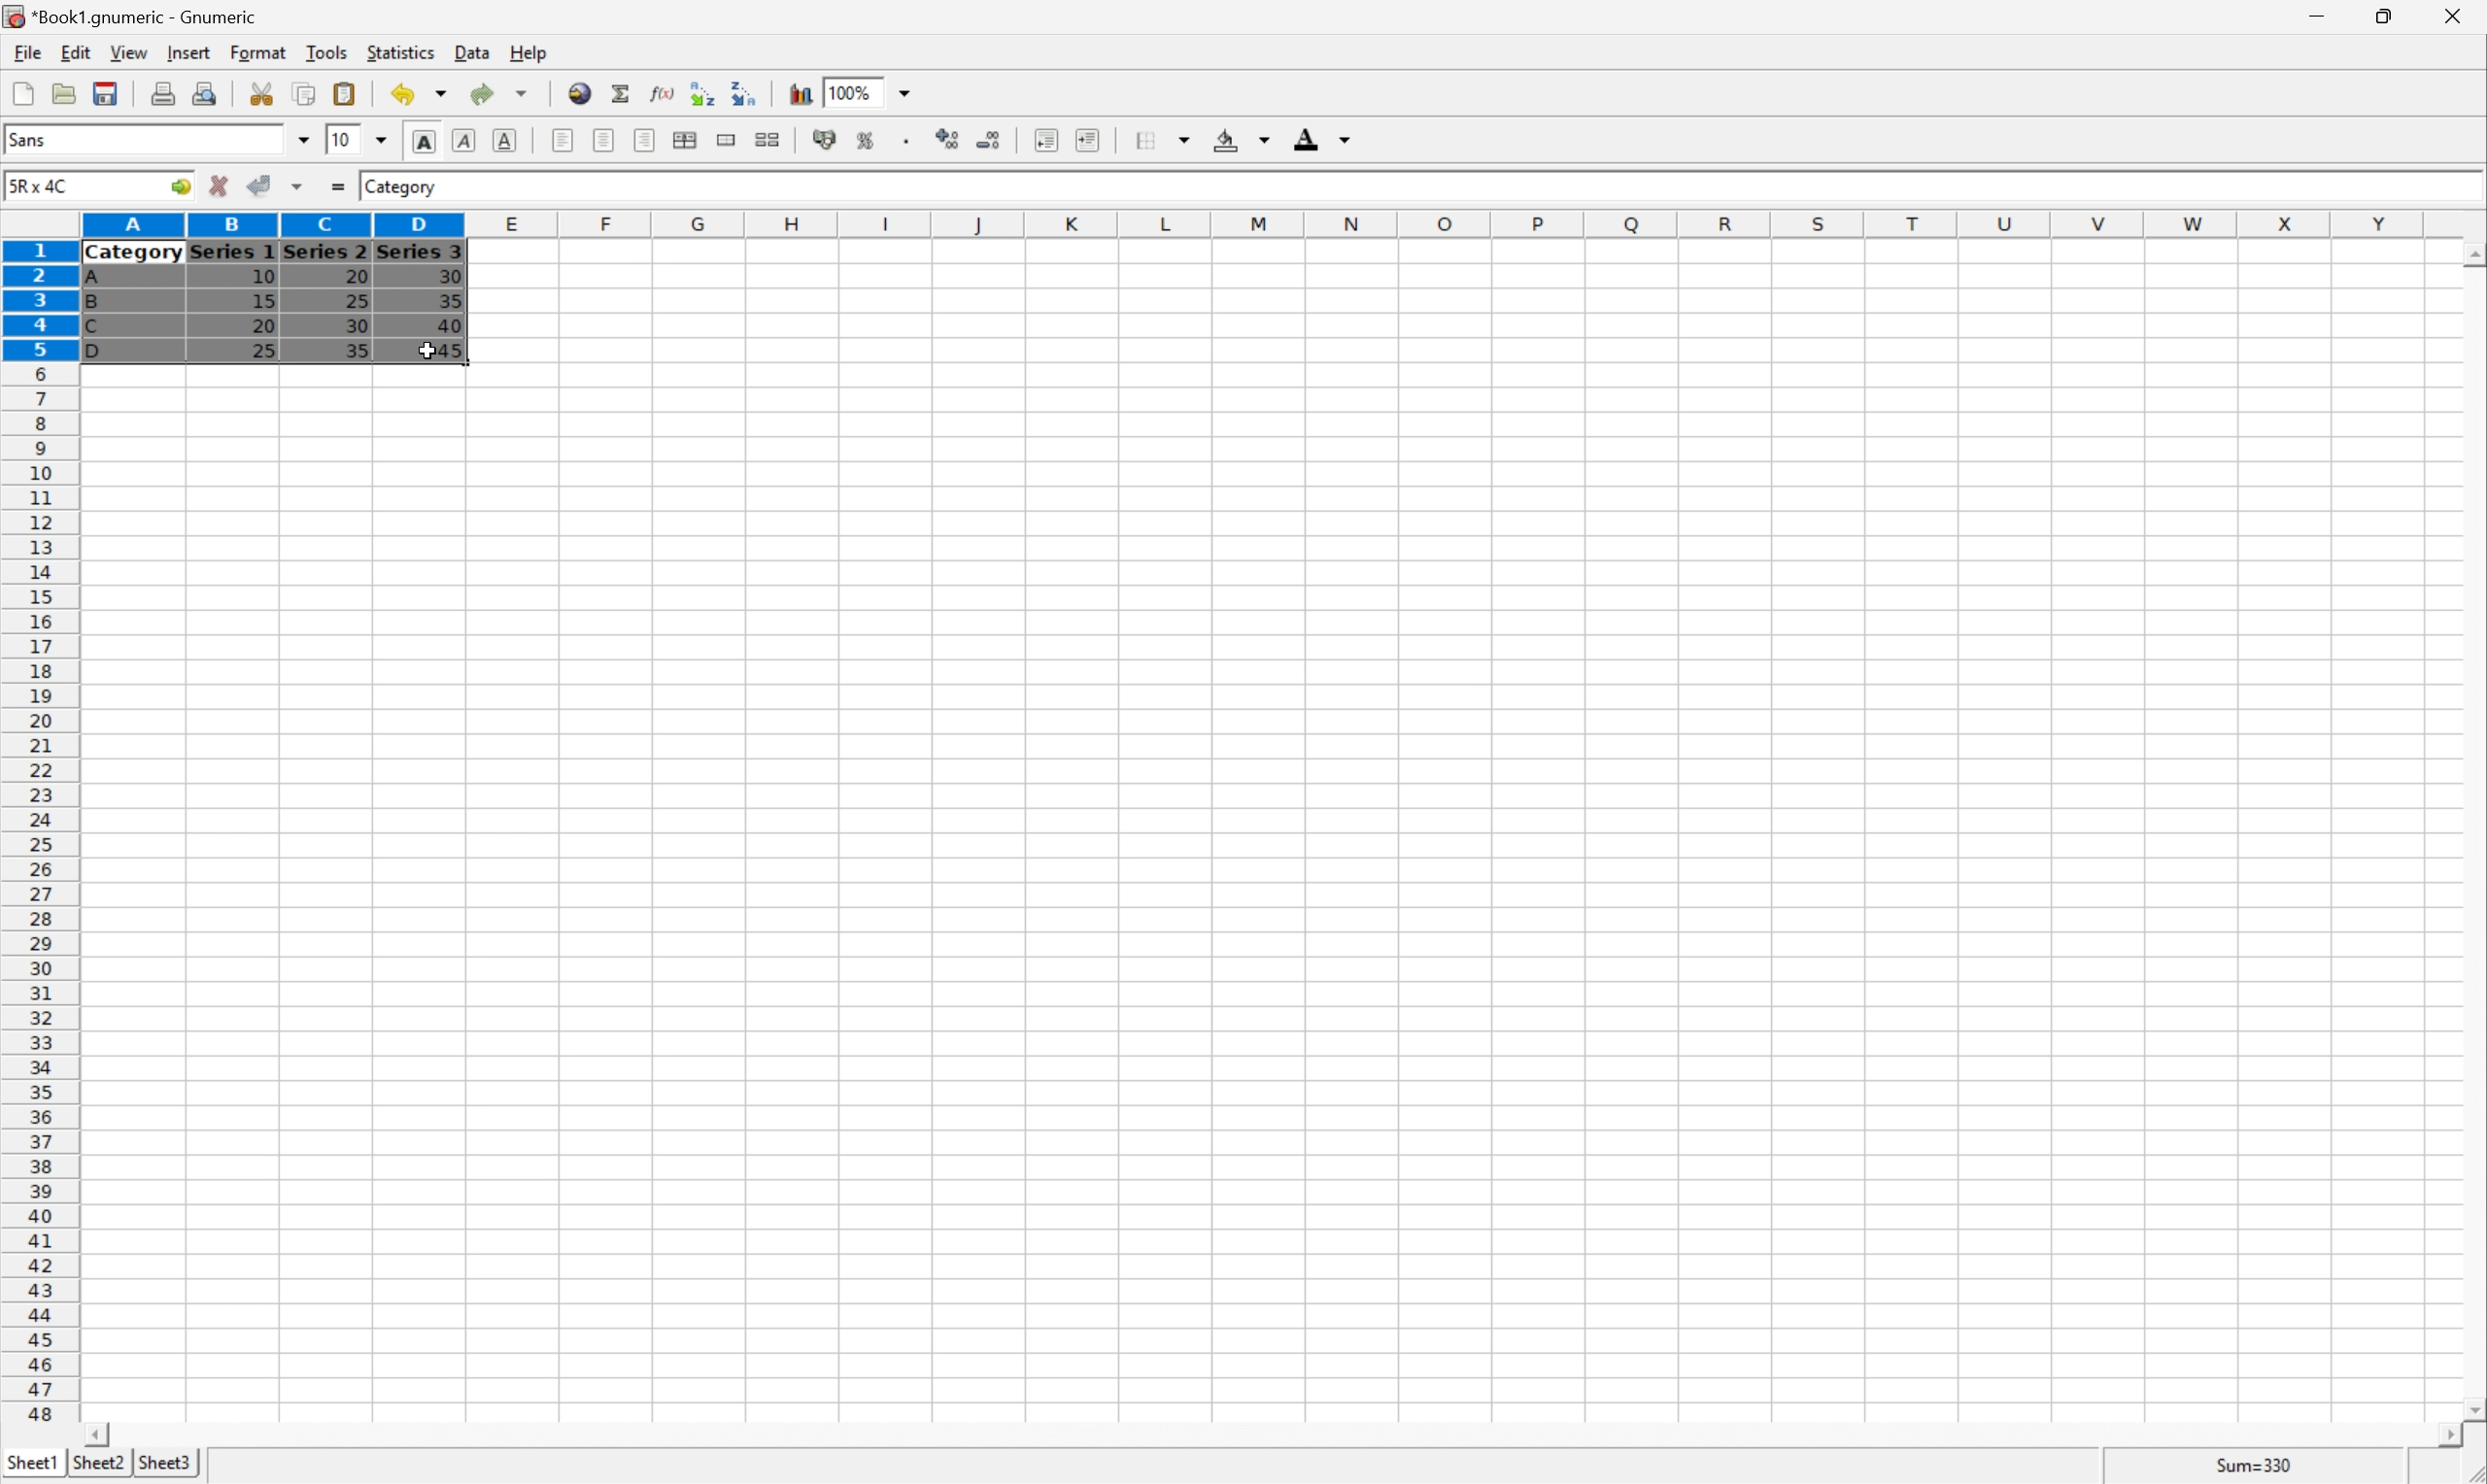 This screenshot has height=1484, width=2487. Describe the element at coordinates (163, 96) in the screenshot. I see `Print current file` at that location.